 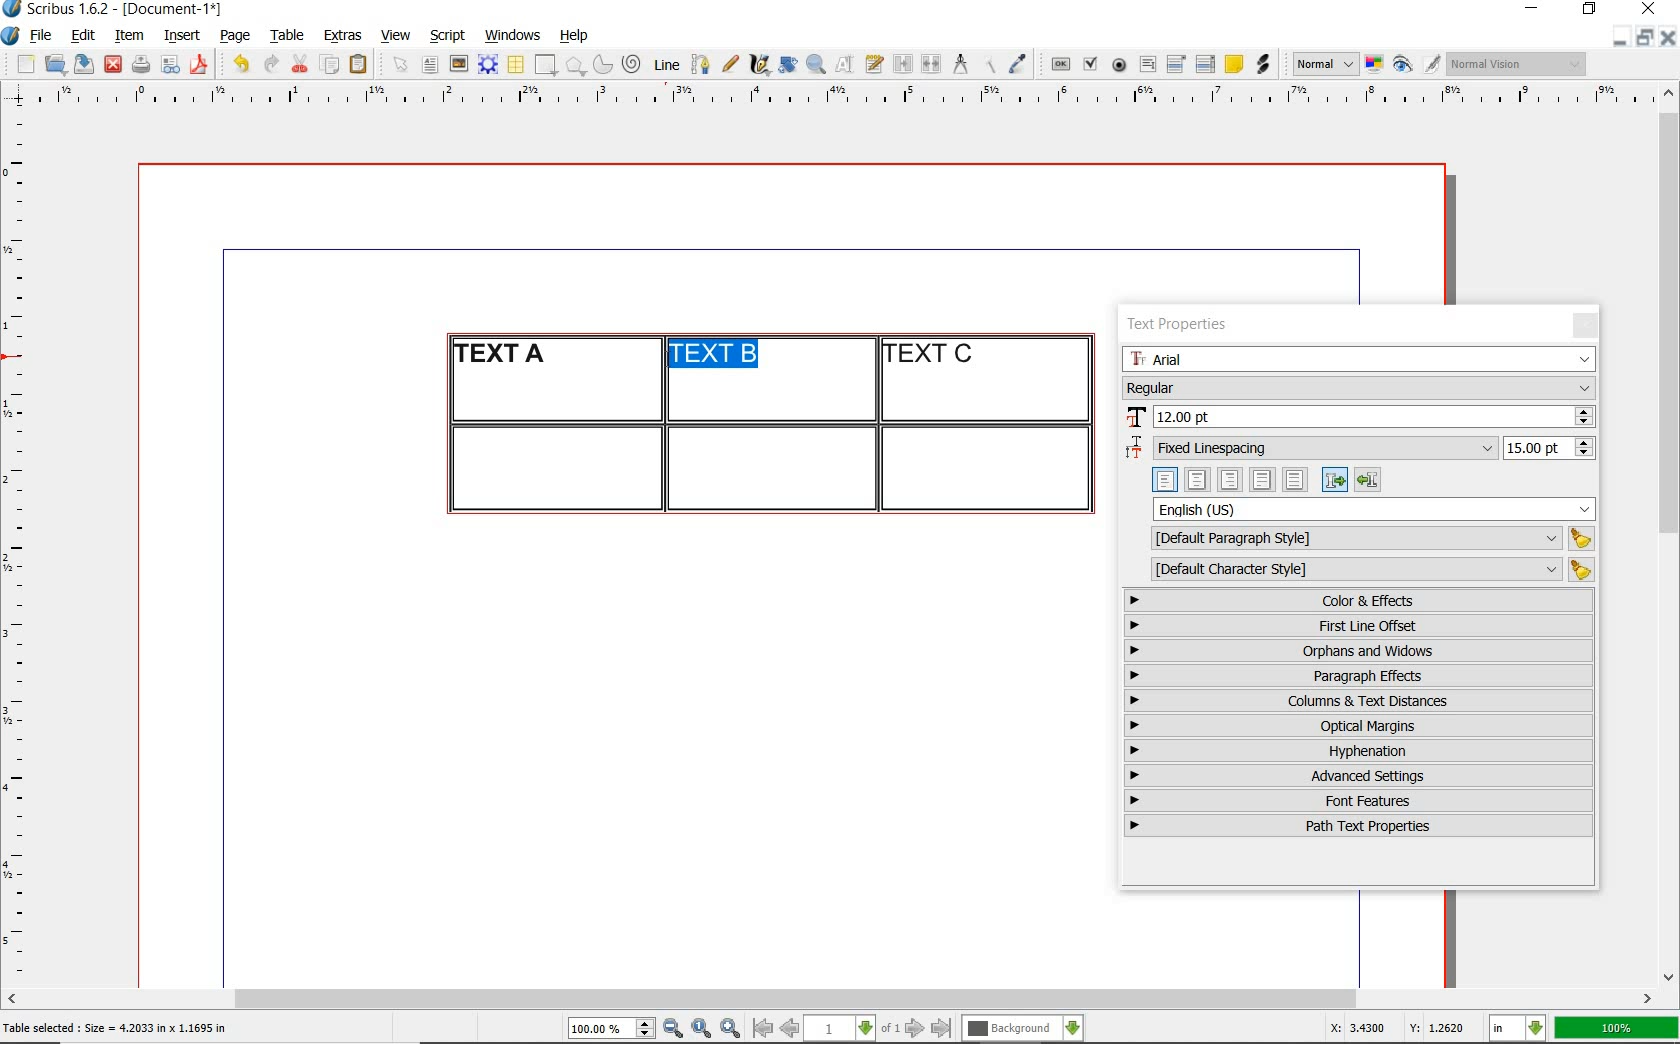 What do you see at coordinates (1360, 449) in the screenshot?
I see `fixed linespacing` at bounding box center [1360, 449].